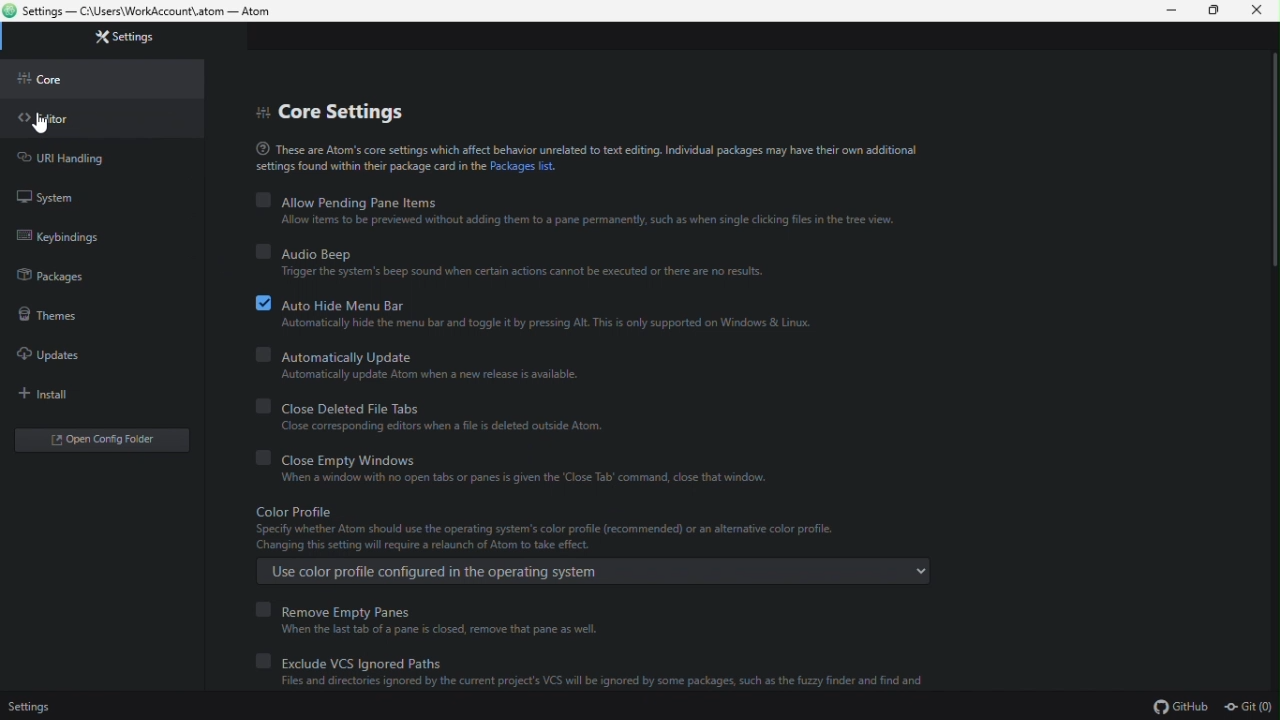 This screenshot has width=1280, height=720. What do you see at coordinates (63, 353) in the screenshot?
I see `Updates` at bounding box center [63, 353].